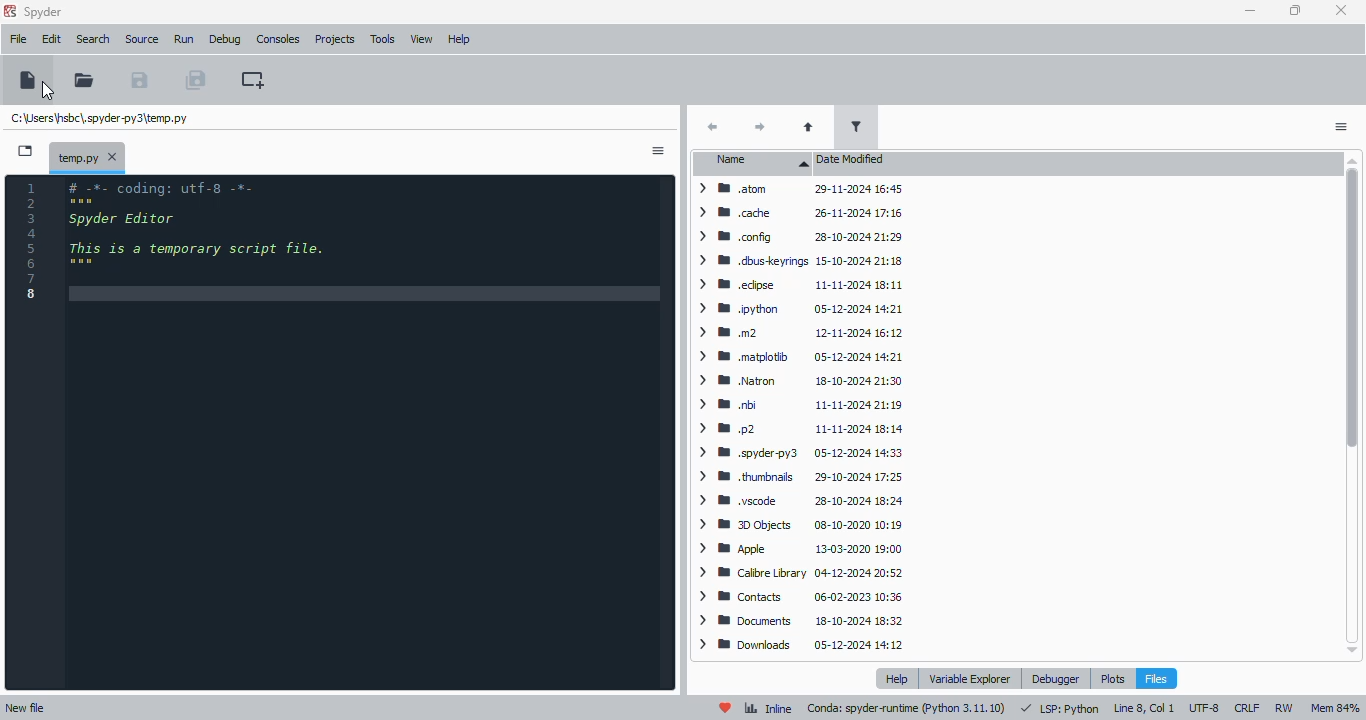  Describe the element at coordinates (800, 404) in the screenshot. I see `> WM bi 11-11-2024 21:19` at that location.